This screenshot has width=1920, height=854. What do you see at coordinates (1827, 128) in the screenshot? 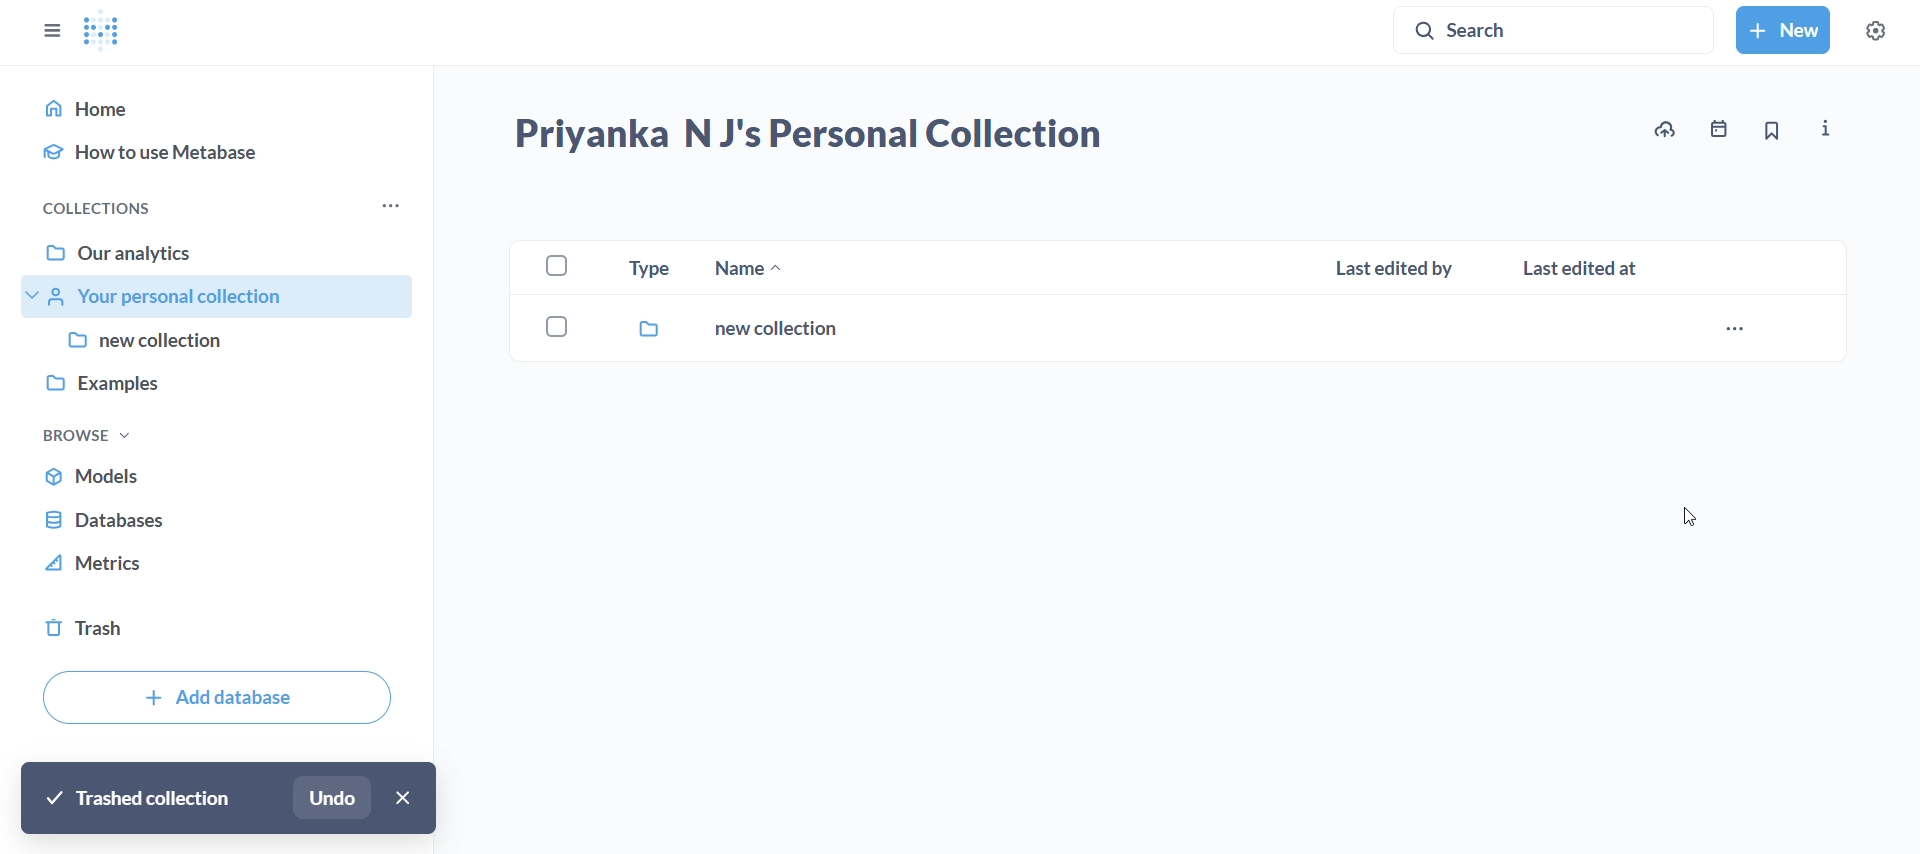
I see `more info` at bounding box center [1827, 128].